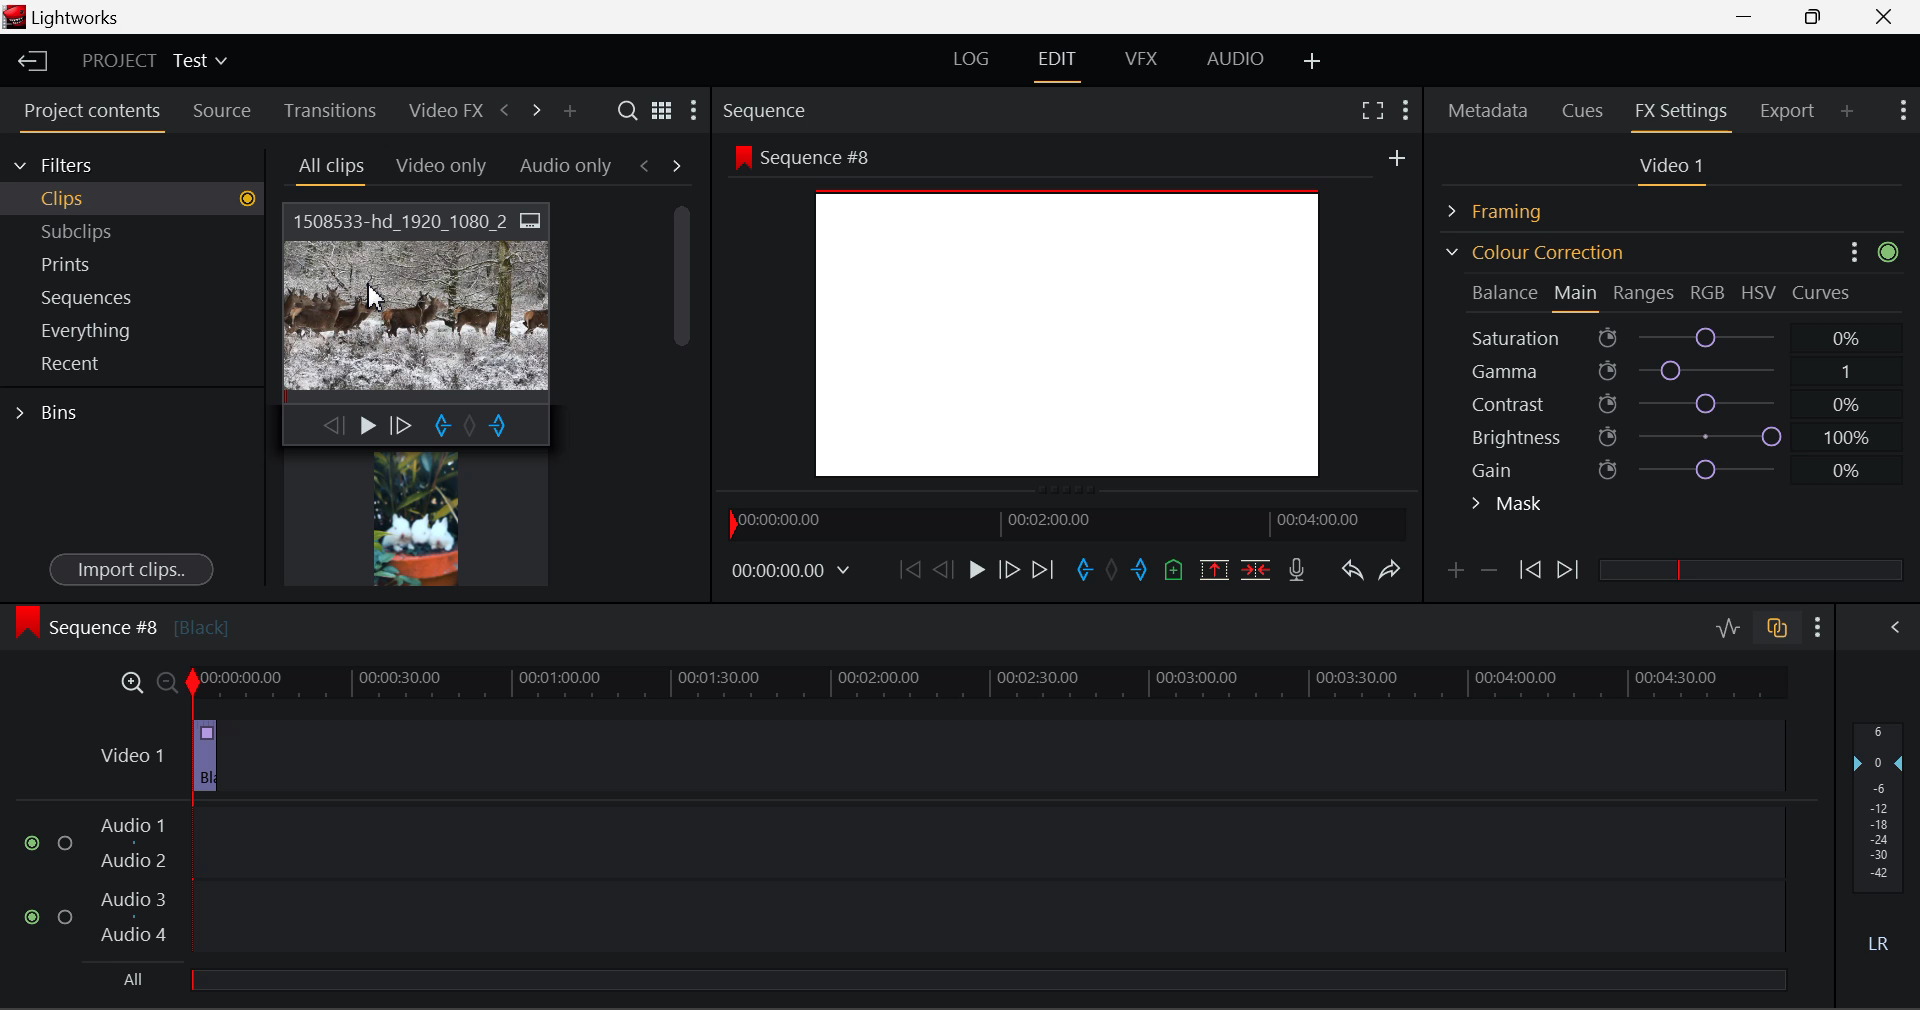 The width and height of the screenshot is (1920, 1010). What do you see at coordinates (331, 167) in the screenshot?
I see `Today Tab Open` at bounding box center [331, 167].